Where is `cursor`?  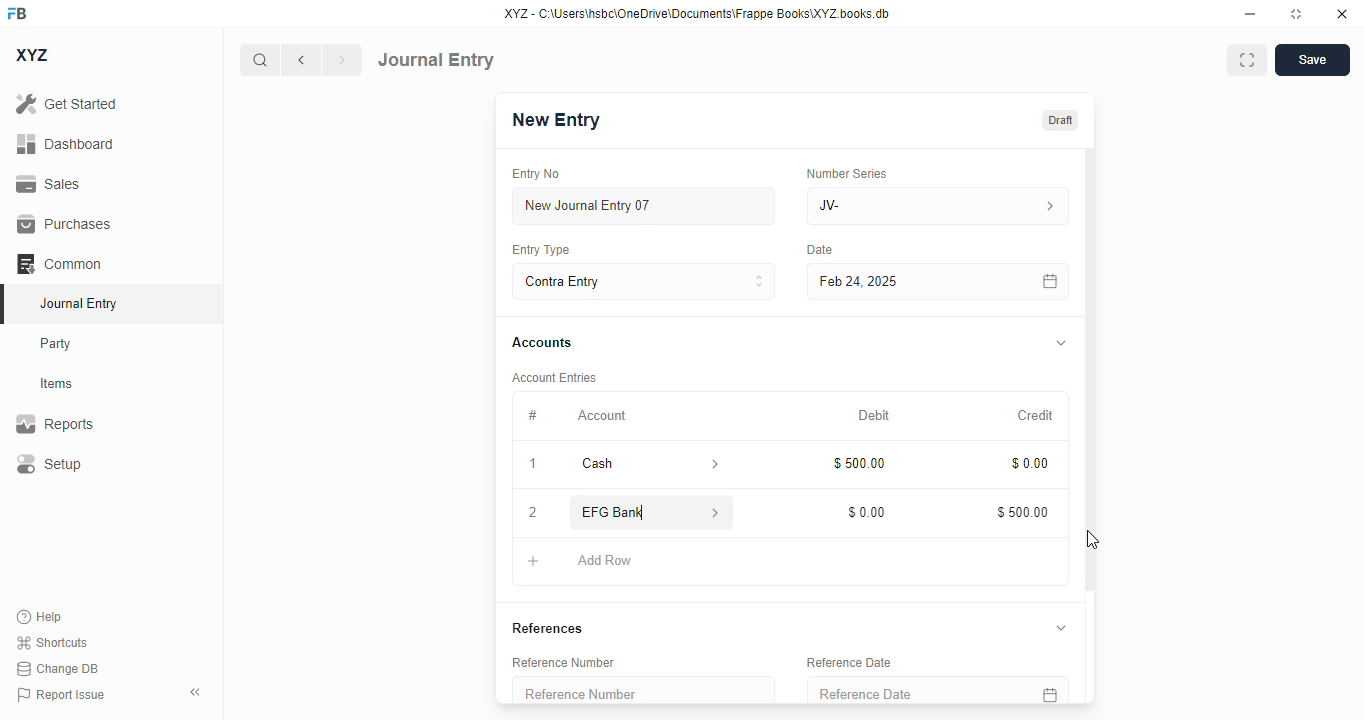 cursor is located at coordinates (1092, 540).